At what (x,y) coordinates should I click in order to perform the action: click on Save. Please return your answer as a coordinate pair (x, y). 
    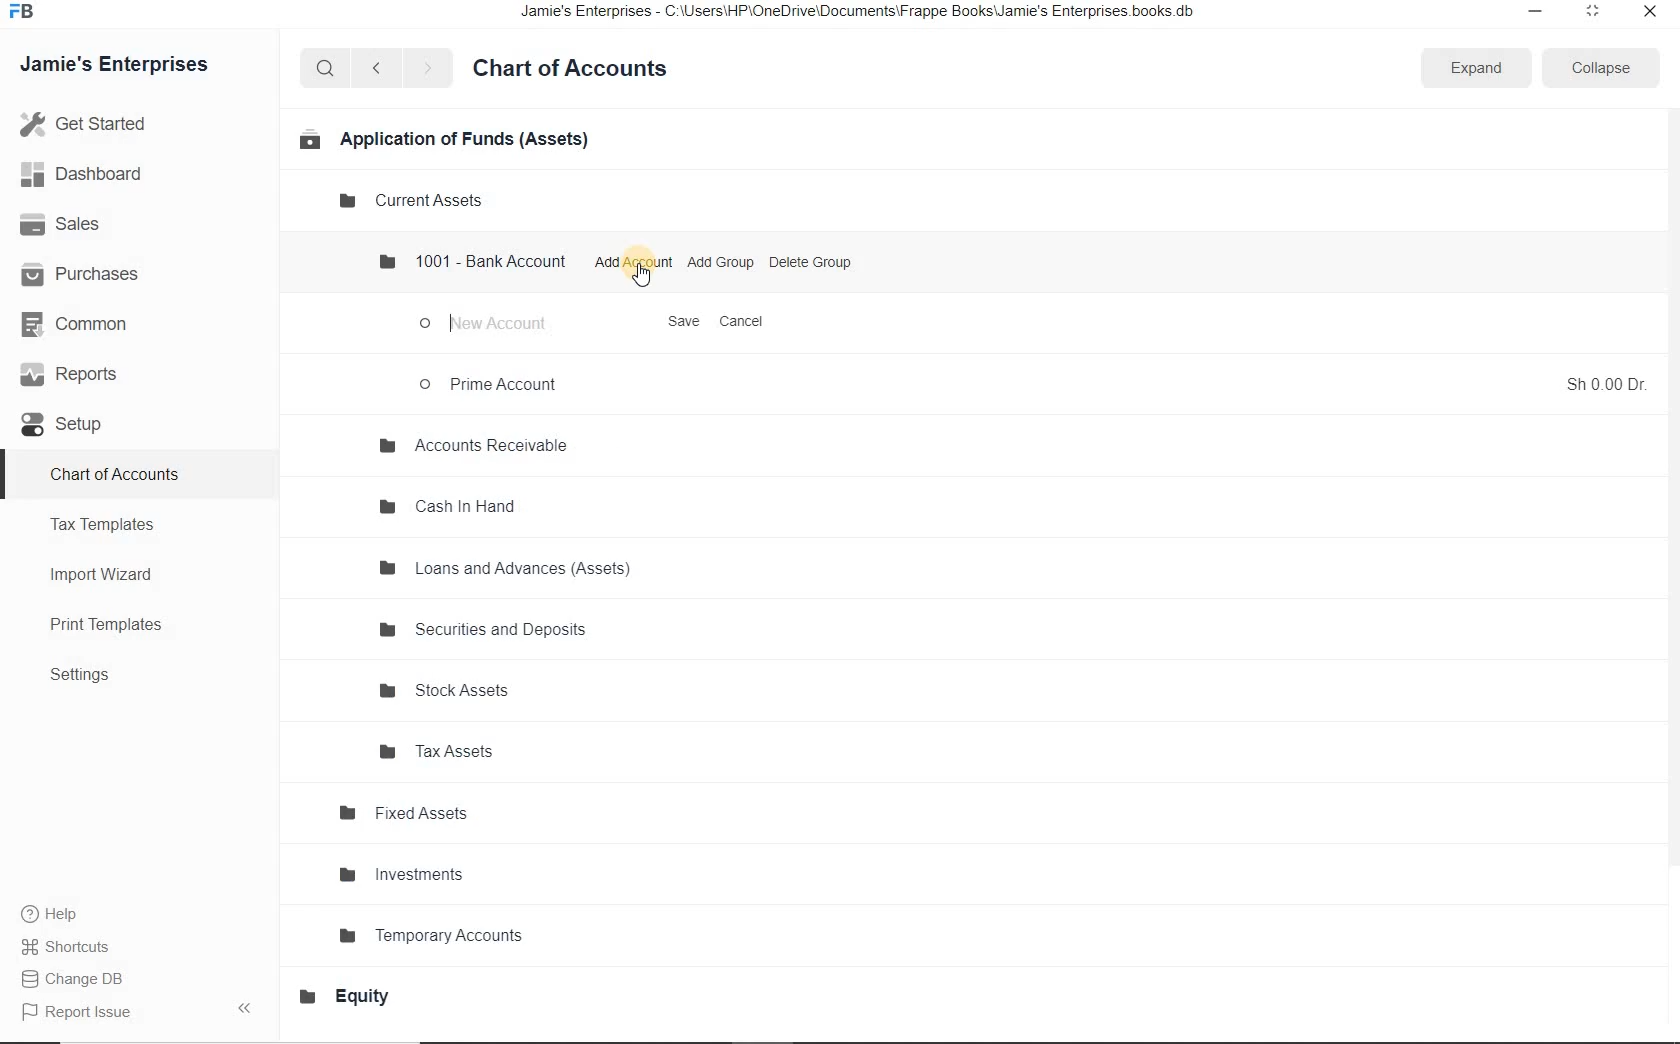
    Looking at the image, I should click on (685, 324).